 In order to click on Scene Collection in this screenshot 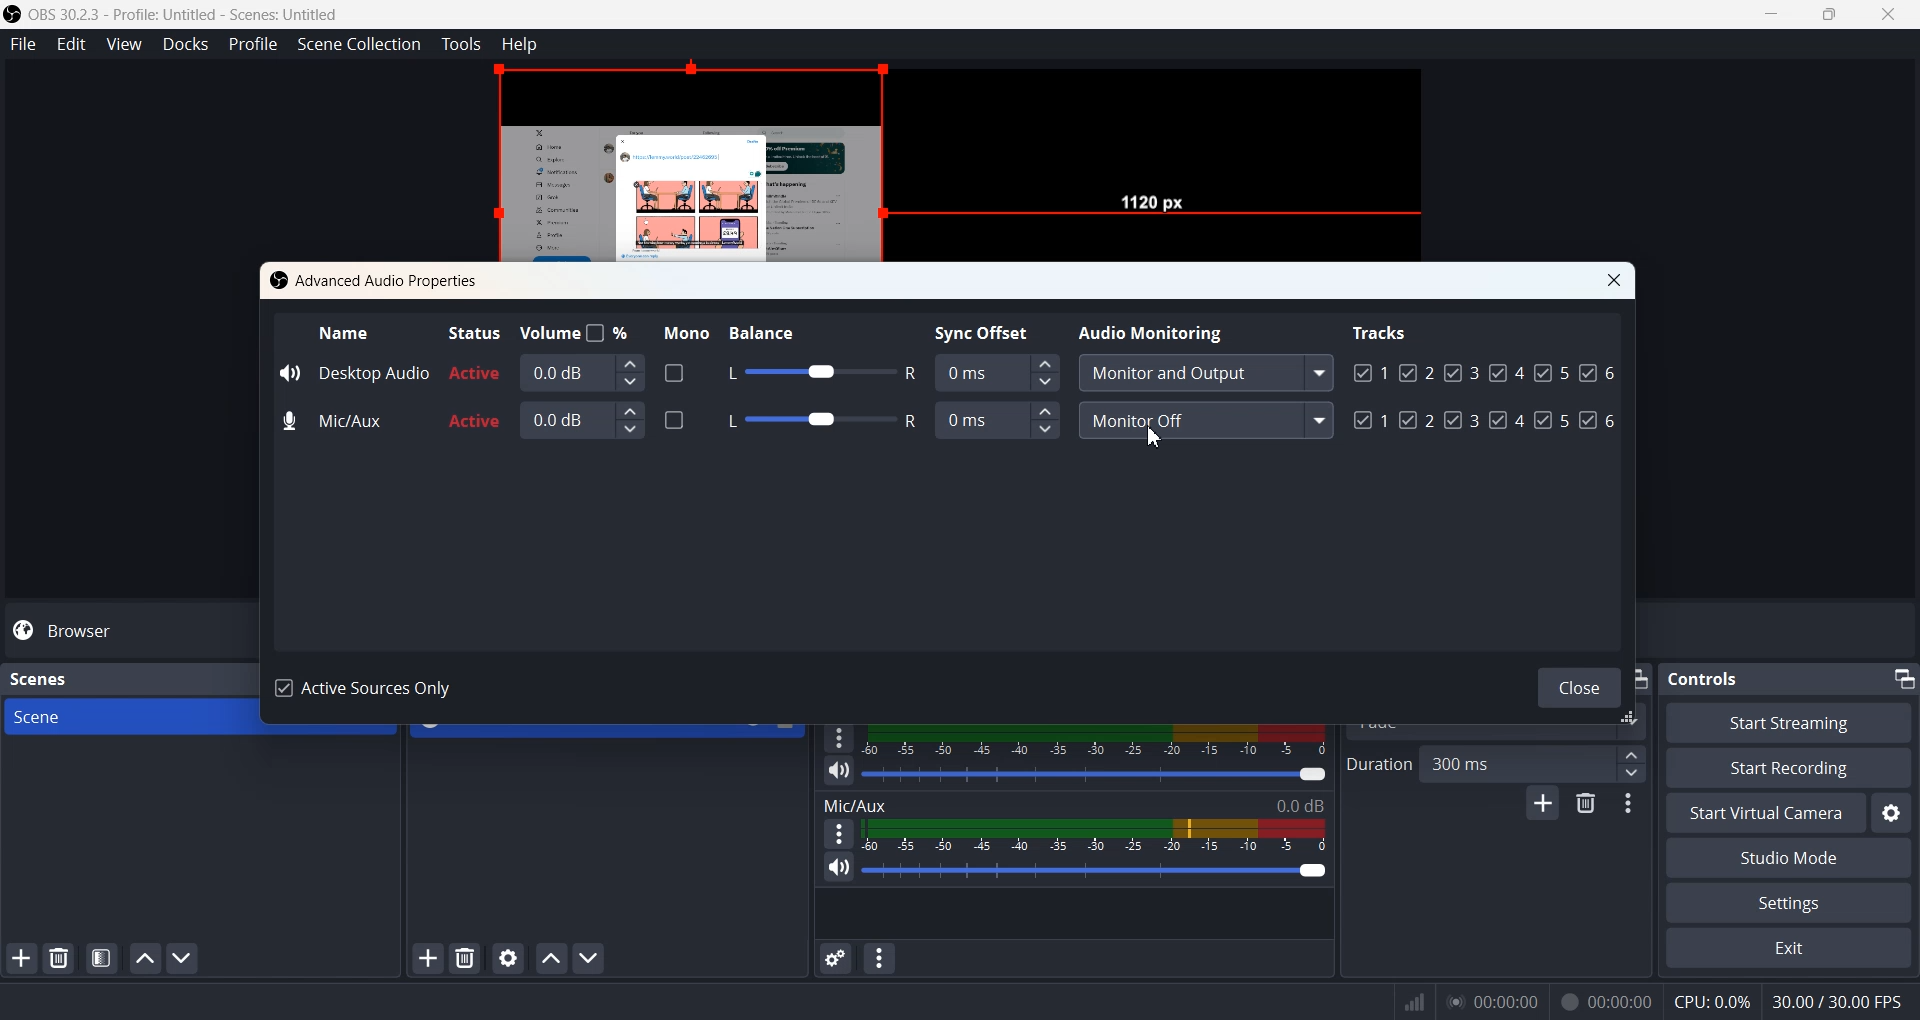, I will do `click(360, 45)`.